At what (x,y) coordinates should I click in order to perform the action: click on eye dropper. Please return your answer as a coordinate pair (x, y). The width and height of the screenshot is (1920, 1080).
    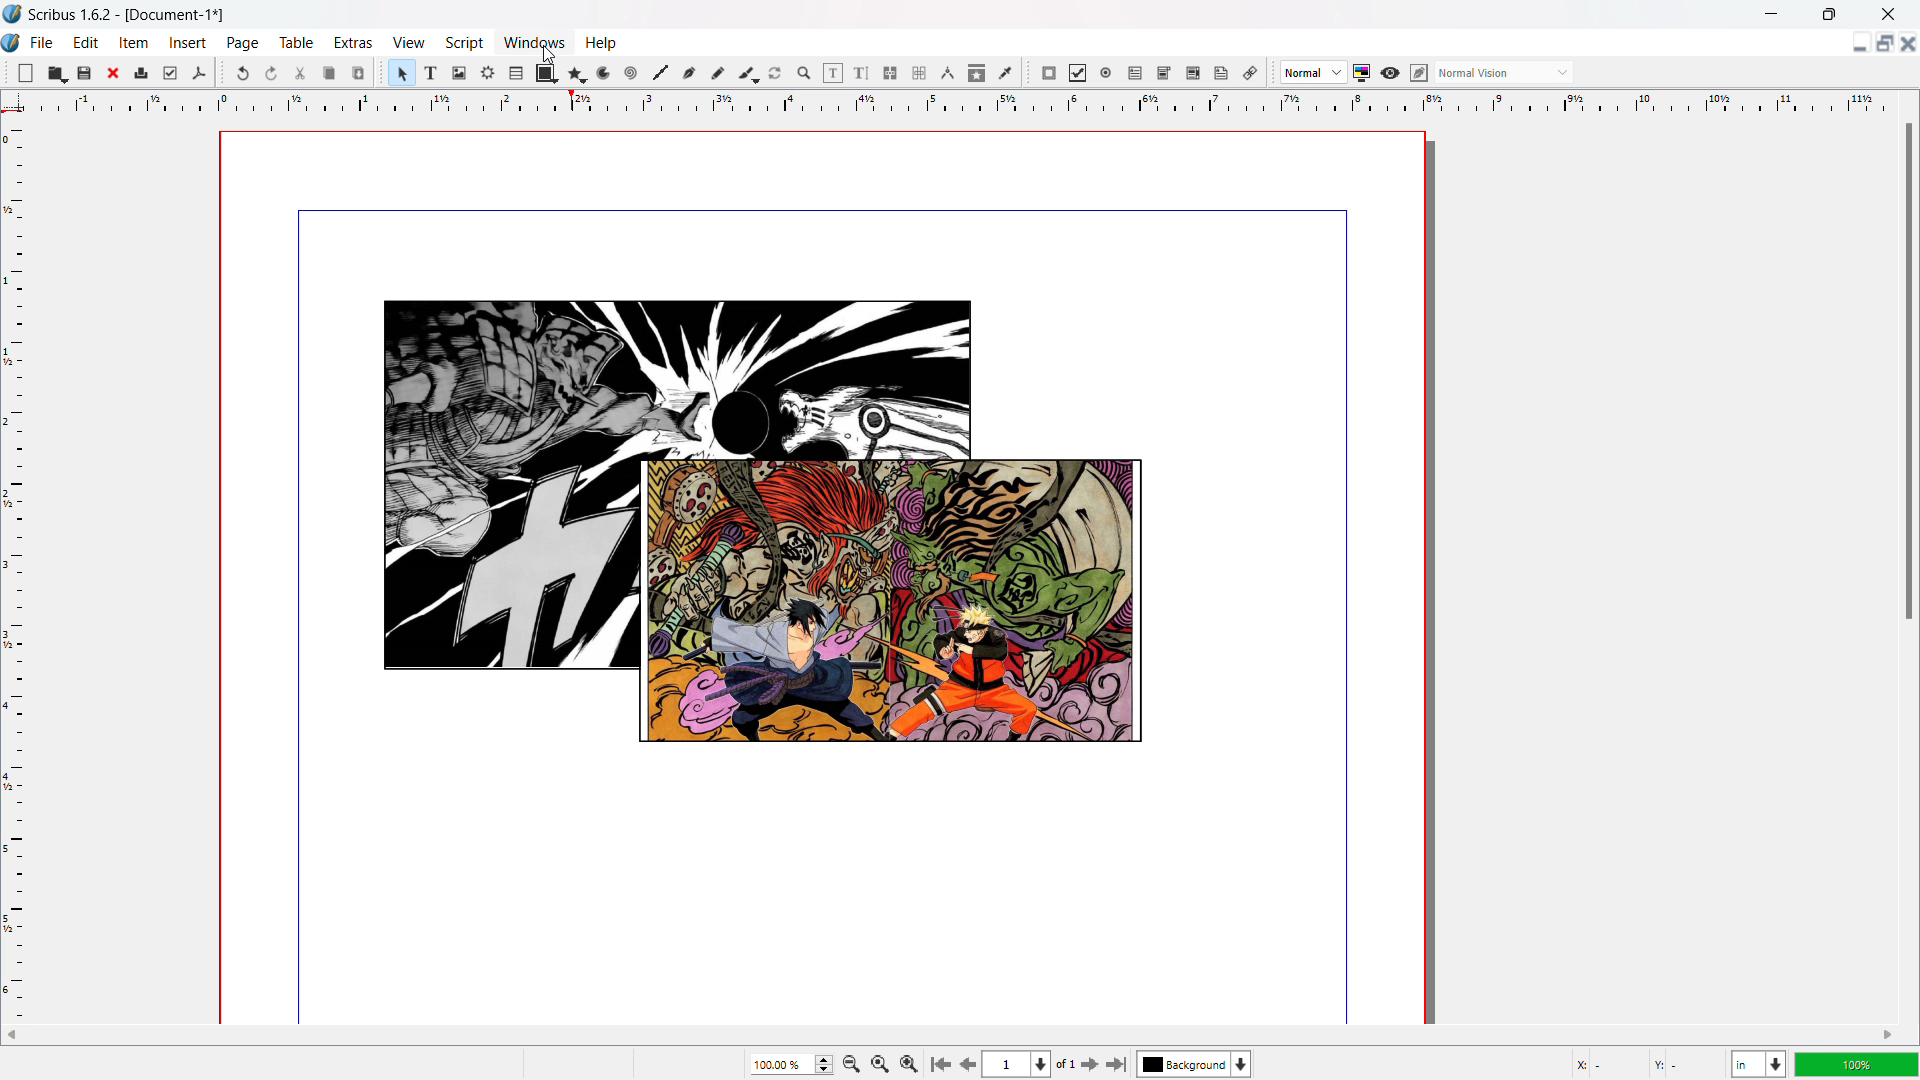
    Looking at the image, I should click on (1005, 74).